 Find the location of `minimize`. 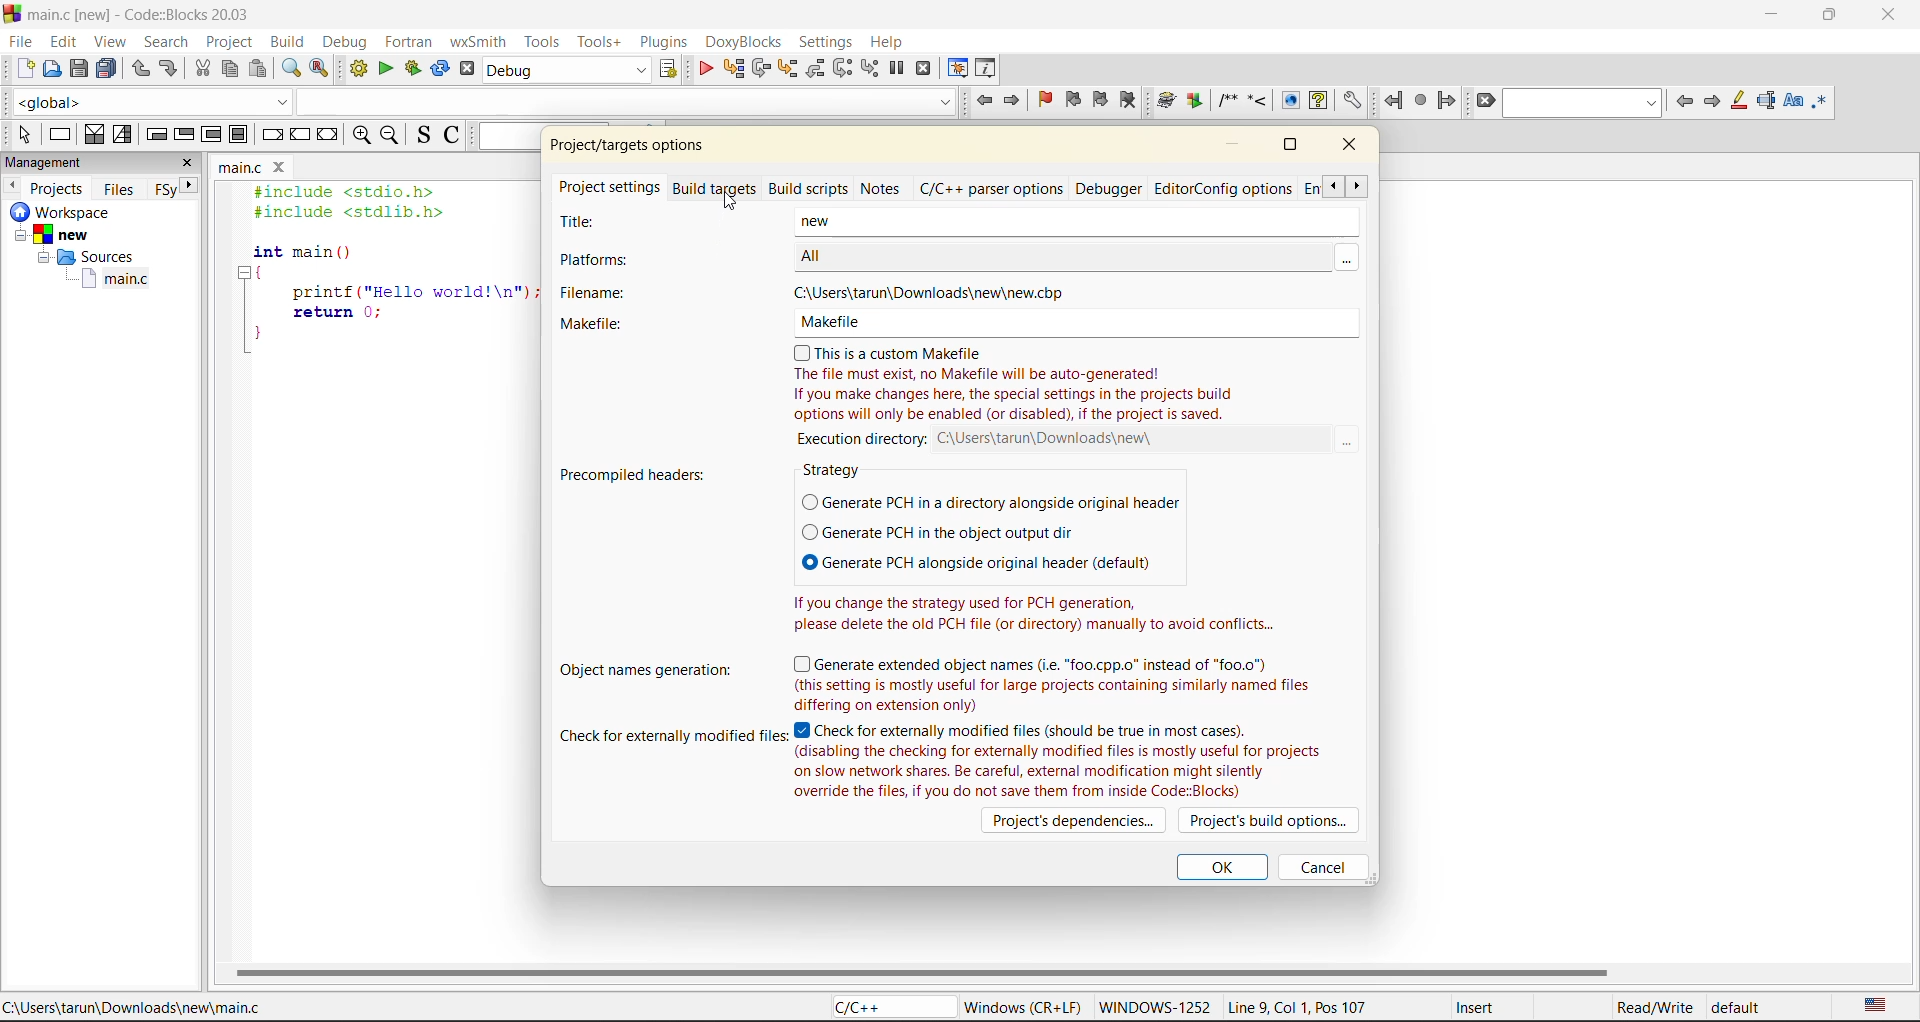

minimize is located at coordinates (1239, 144).